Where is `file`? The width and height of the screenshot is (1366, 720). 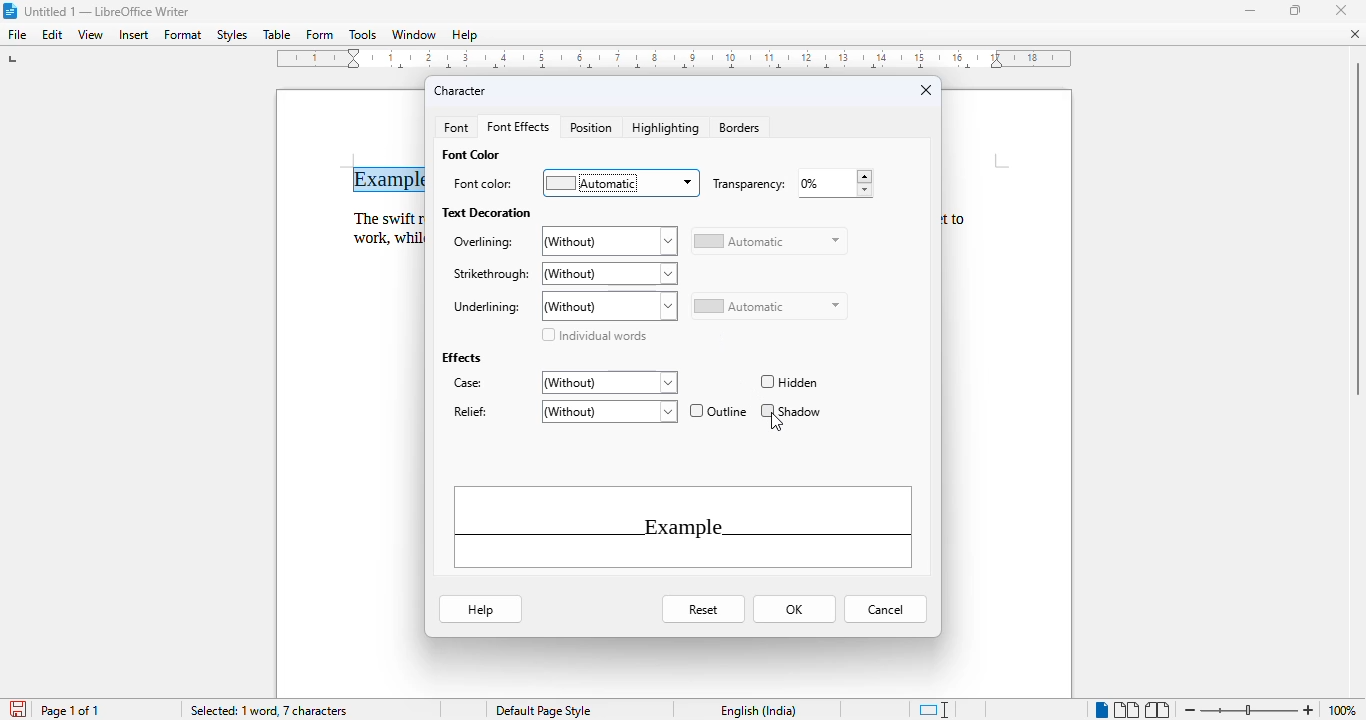
file is located at coordinates (18, 35).